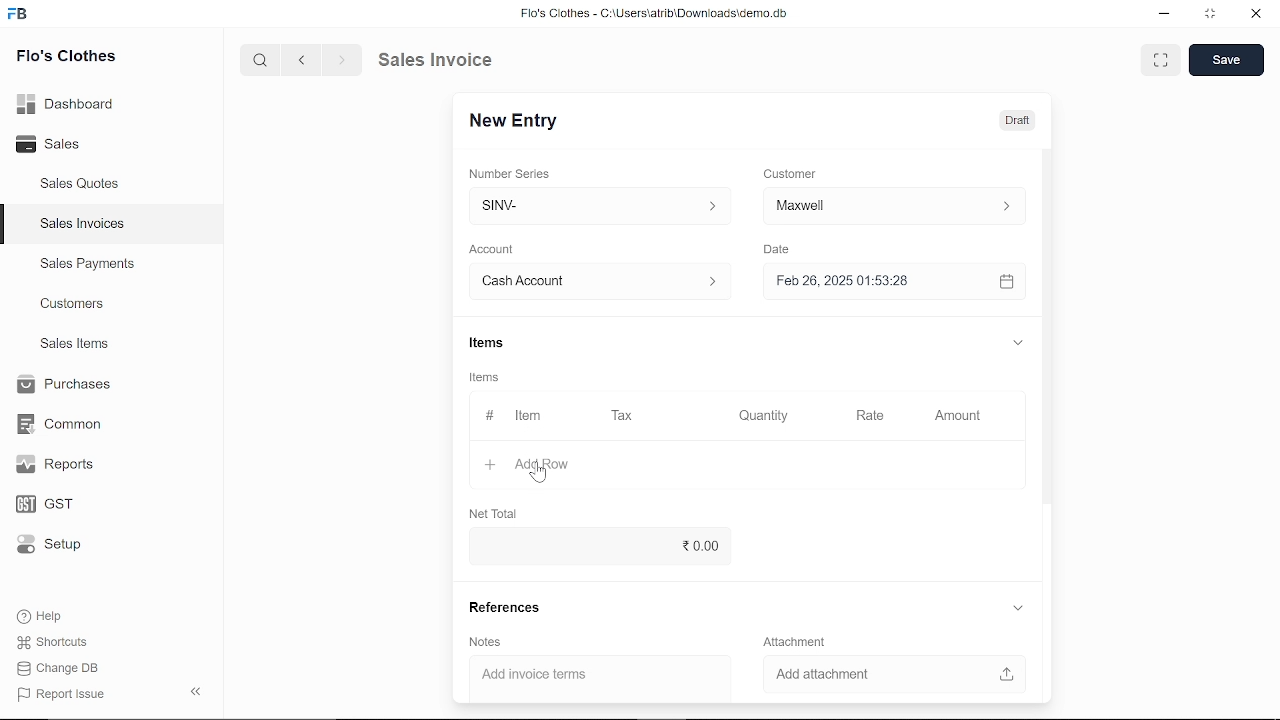 Image resolution: width=1280 pixels, height=720 pixels. What do you see at coordinates (302, 59) in the screenshot?
I see `previous` at bounding box center [302, 59].